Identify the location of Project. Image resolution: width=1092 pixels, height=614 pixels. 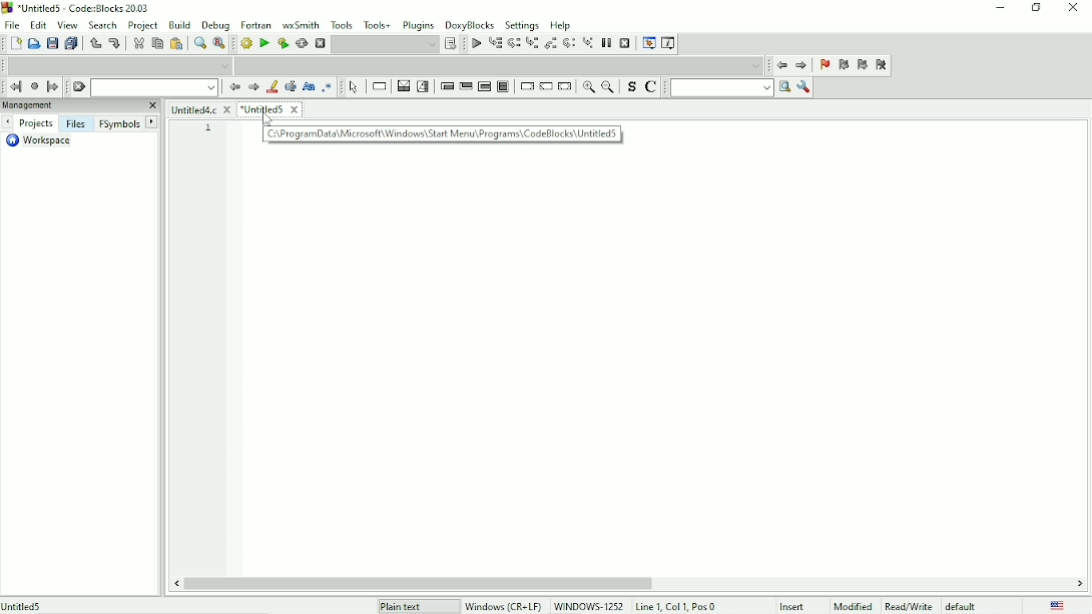
(143, 26).